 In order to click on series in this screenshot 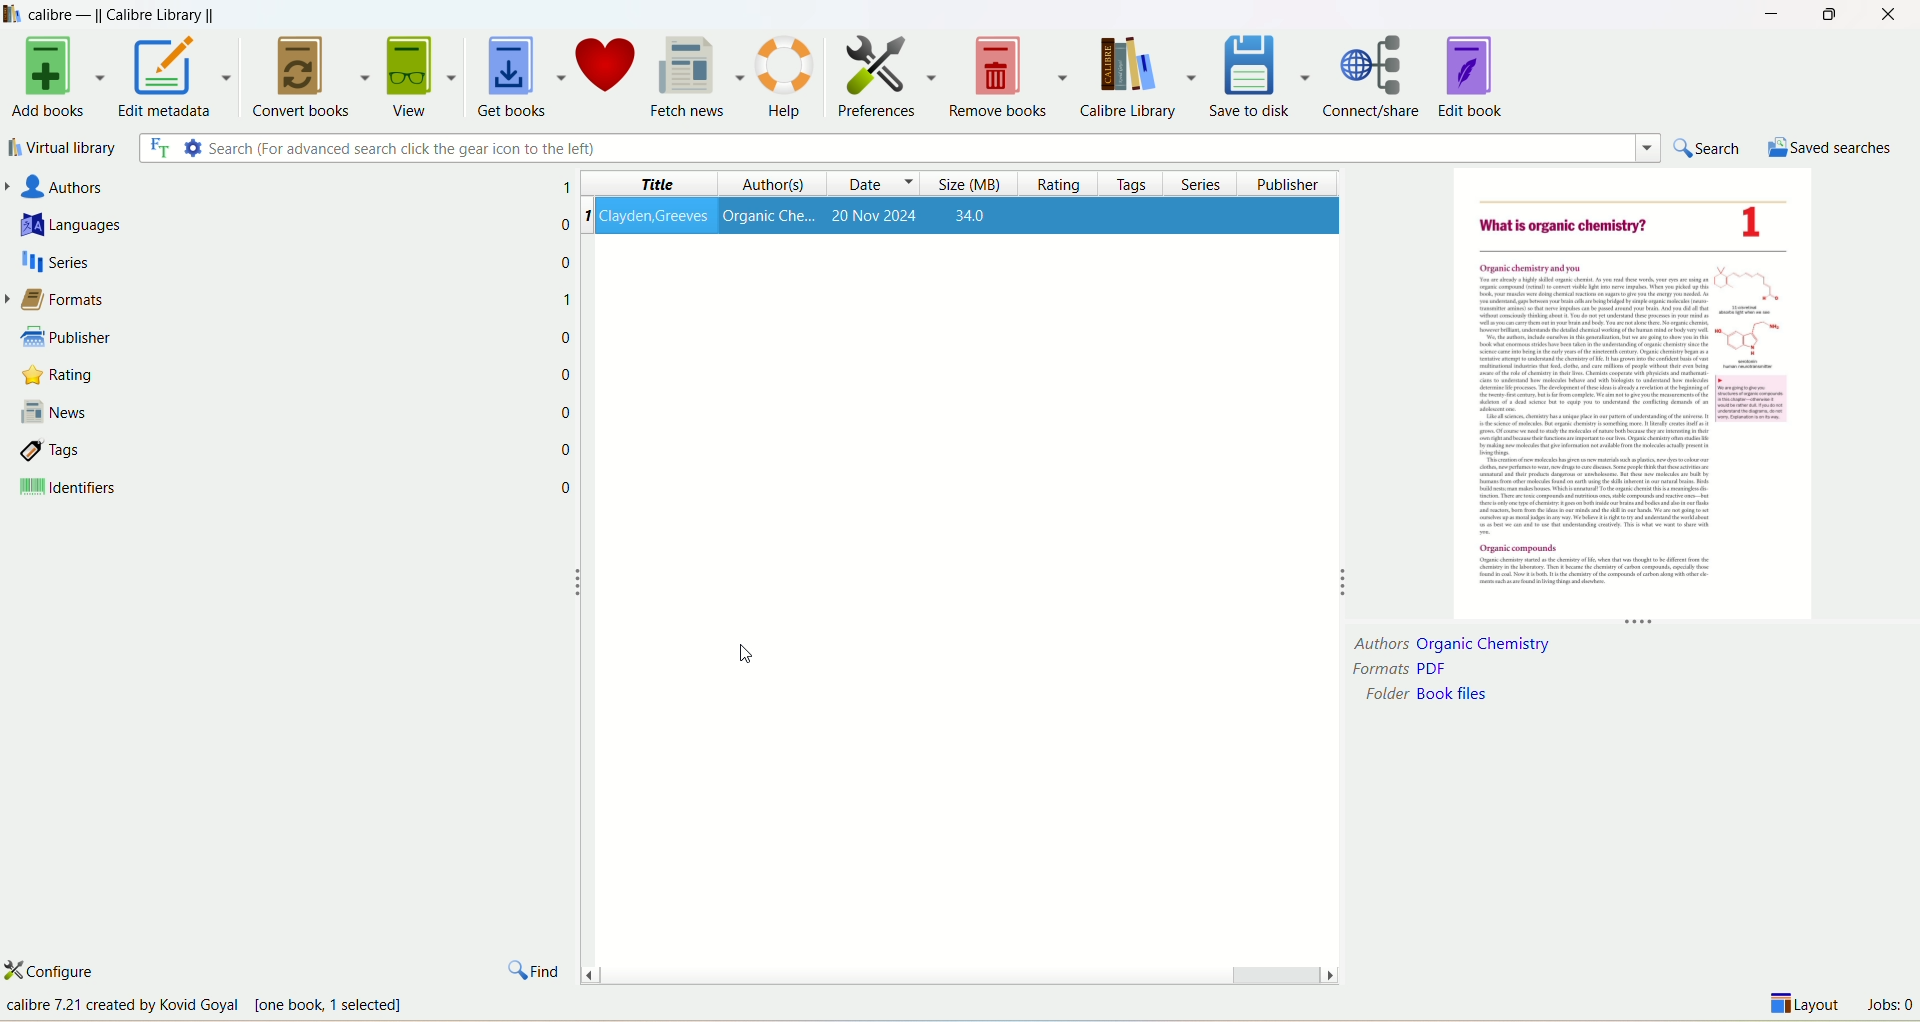, I will do `click(1193, 183)`.